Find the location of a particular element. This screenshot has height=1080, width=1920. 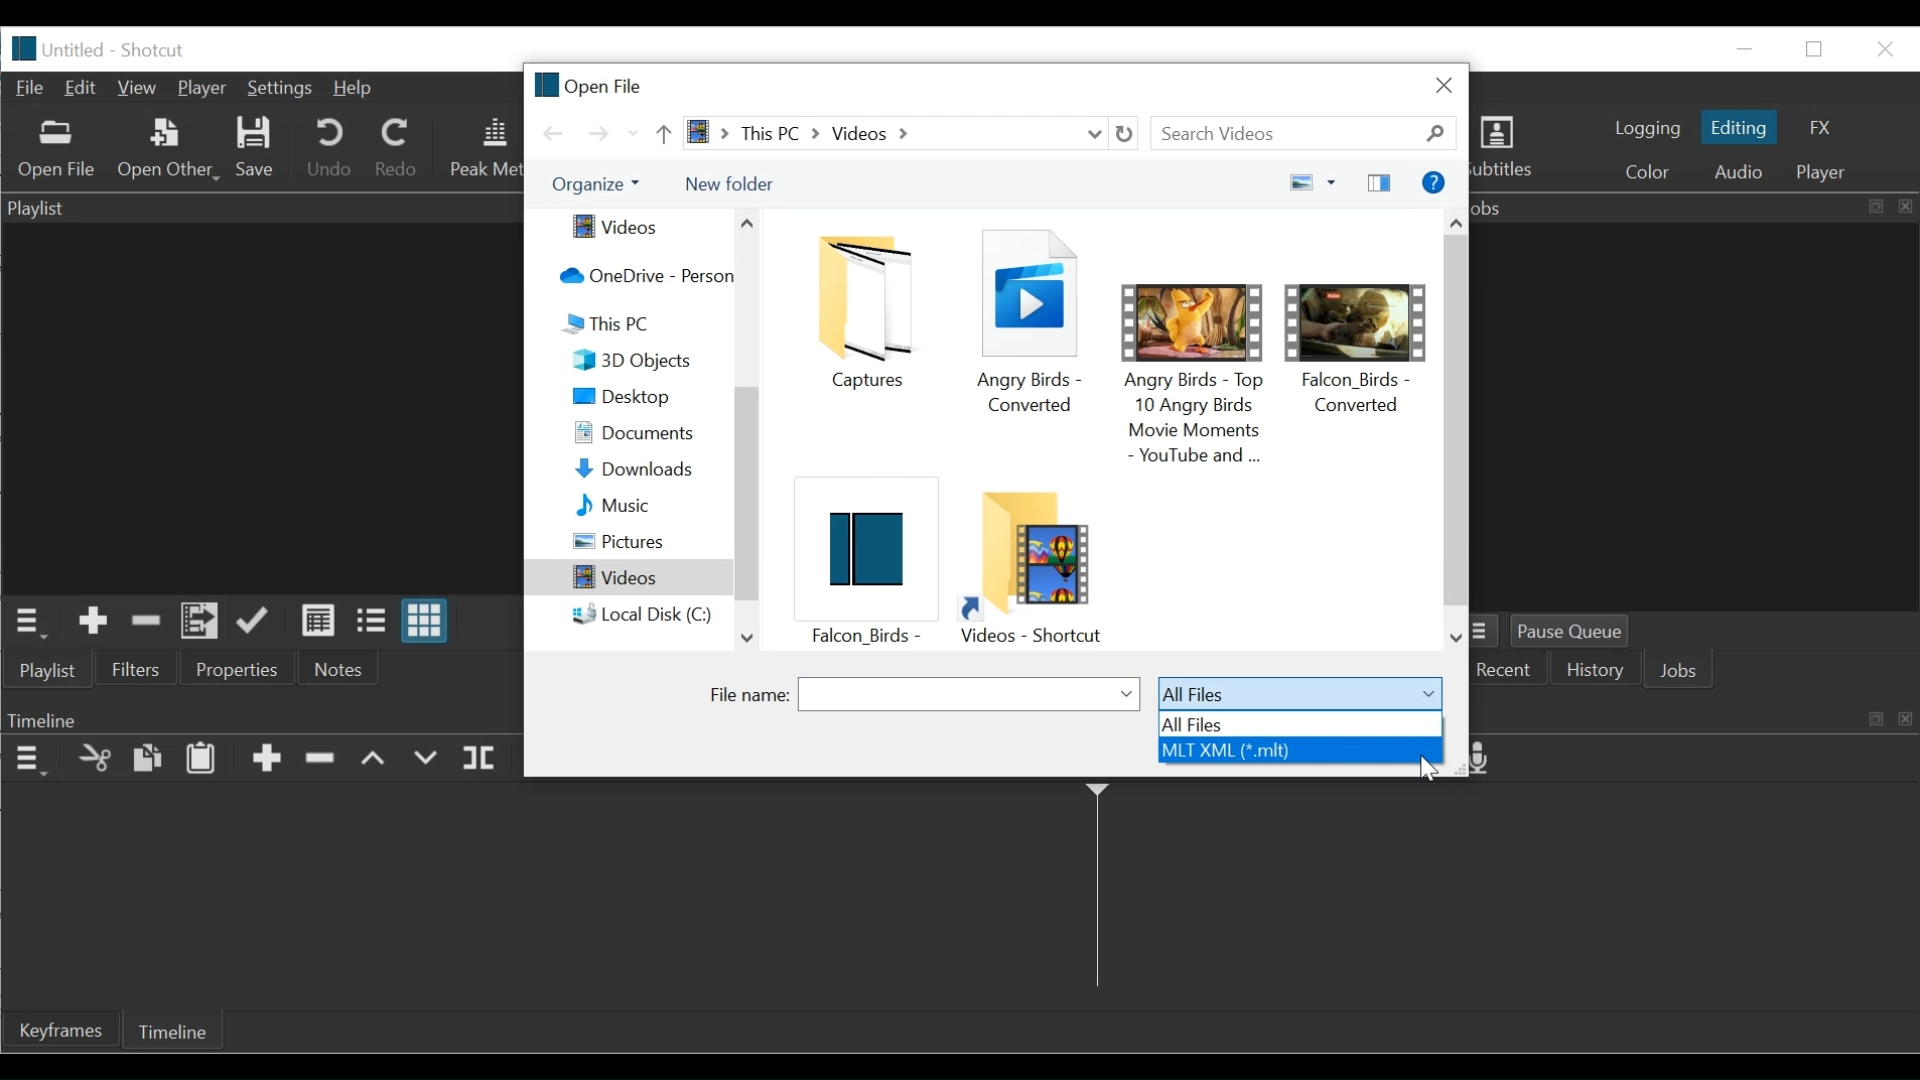

Angry birds - converted is located at coordinates (1026, 328).